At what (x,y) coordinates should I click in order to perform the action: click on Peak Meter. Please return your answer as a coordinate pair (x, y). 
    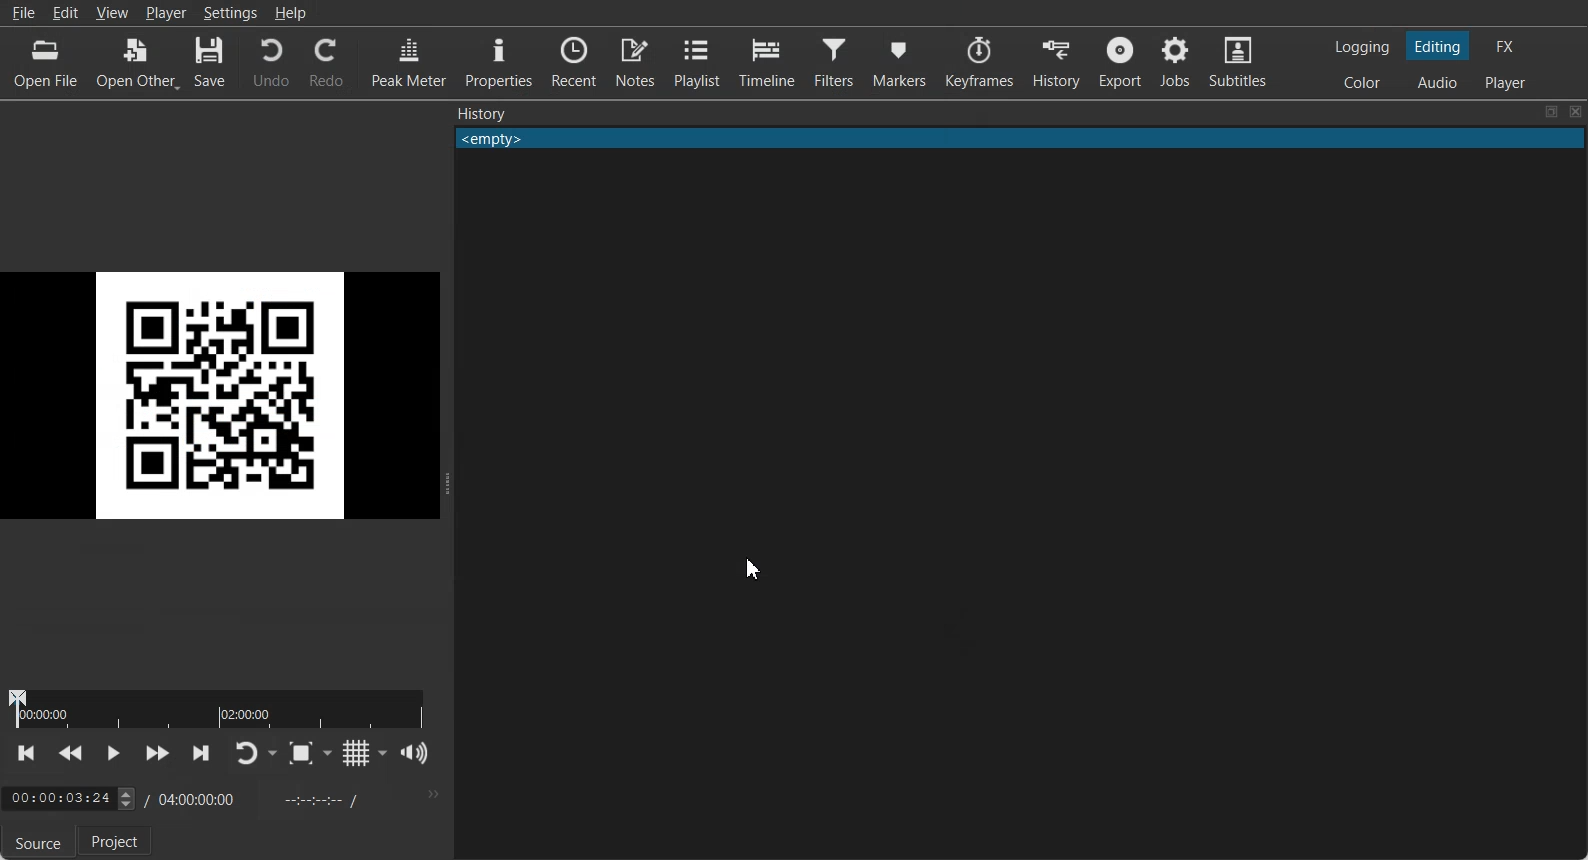
    Looking at the image, I should click on (409, 60).